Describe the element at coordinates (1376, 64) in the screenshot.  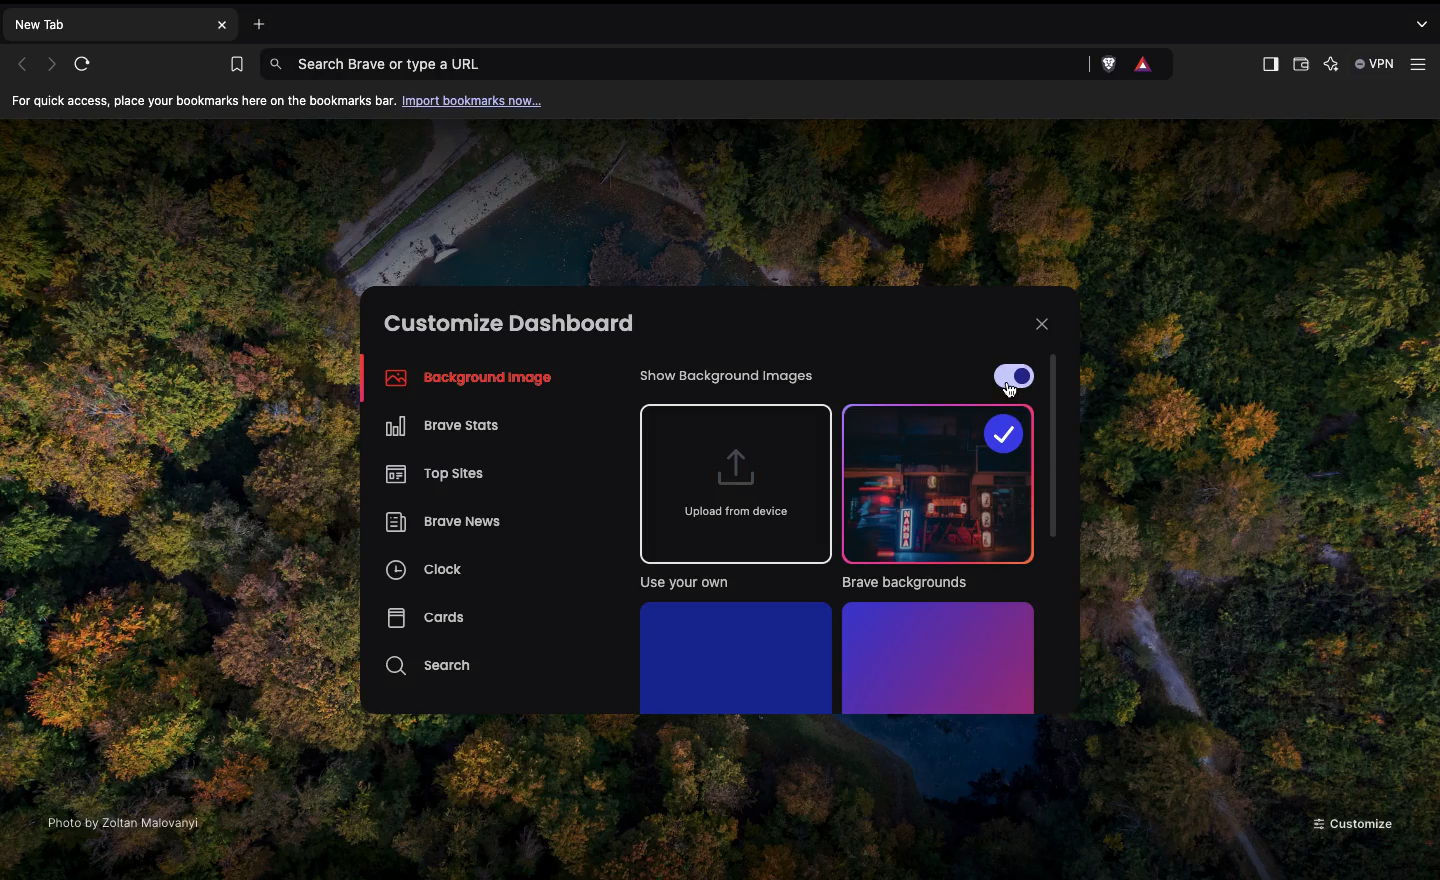
I see `VPN` at that location.